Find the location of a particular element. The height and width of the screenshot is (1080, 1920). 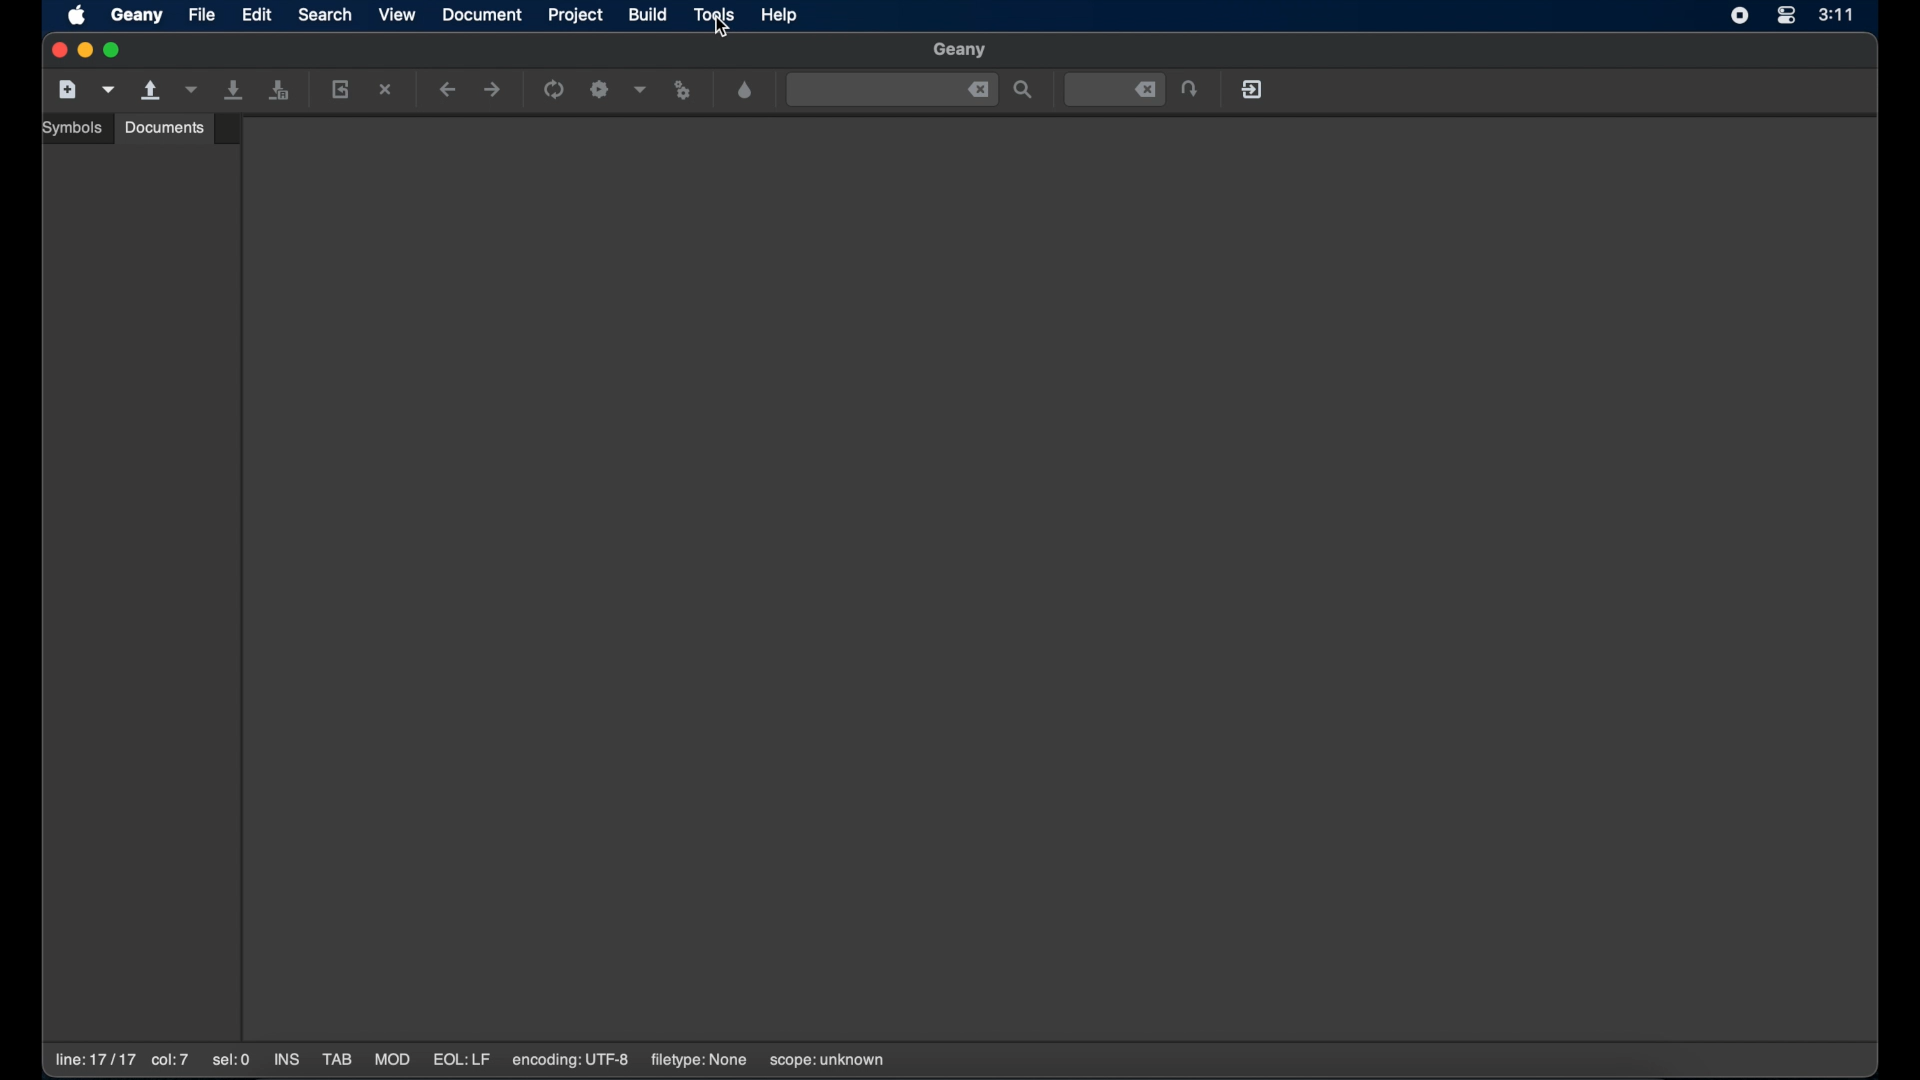

screen recorder icon is located at coordinates (1740, 16).